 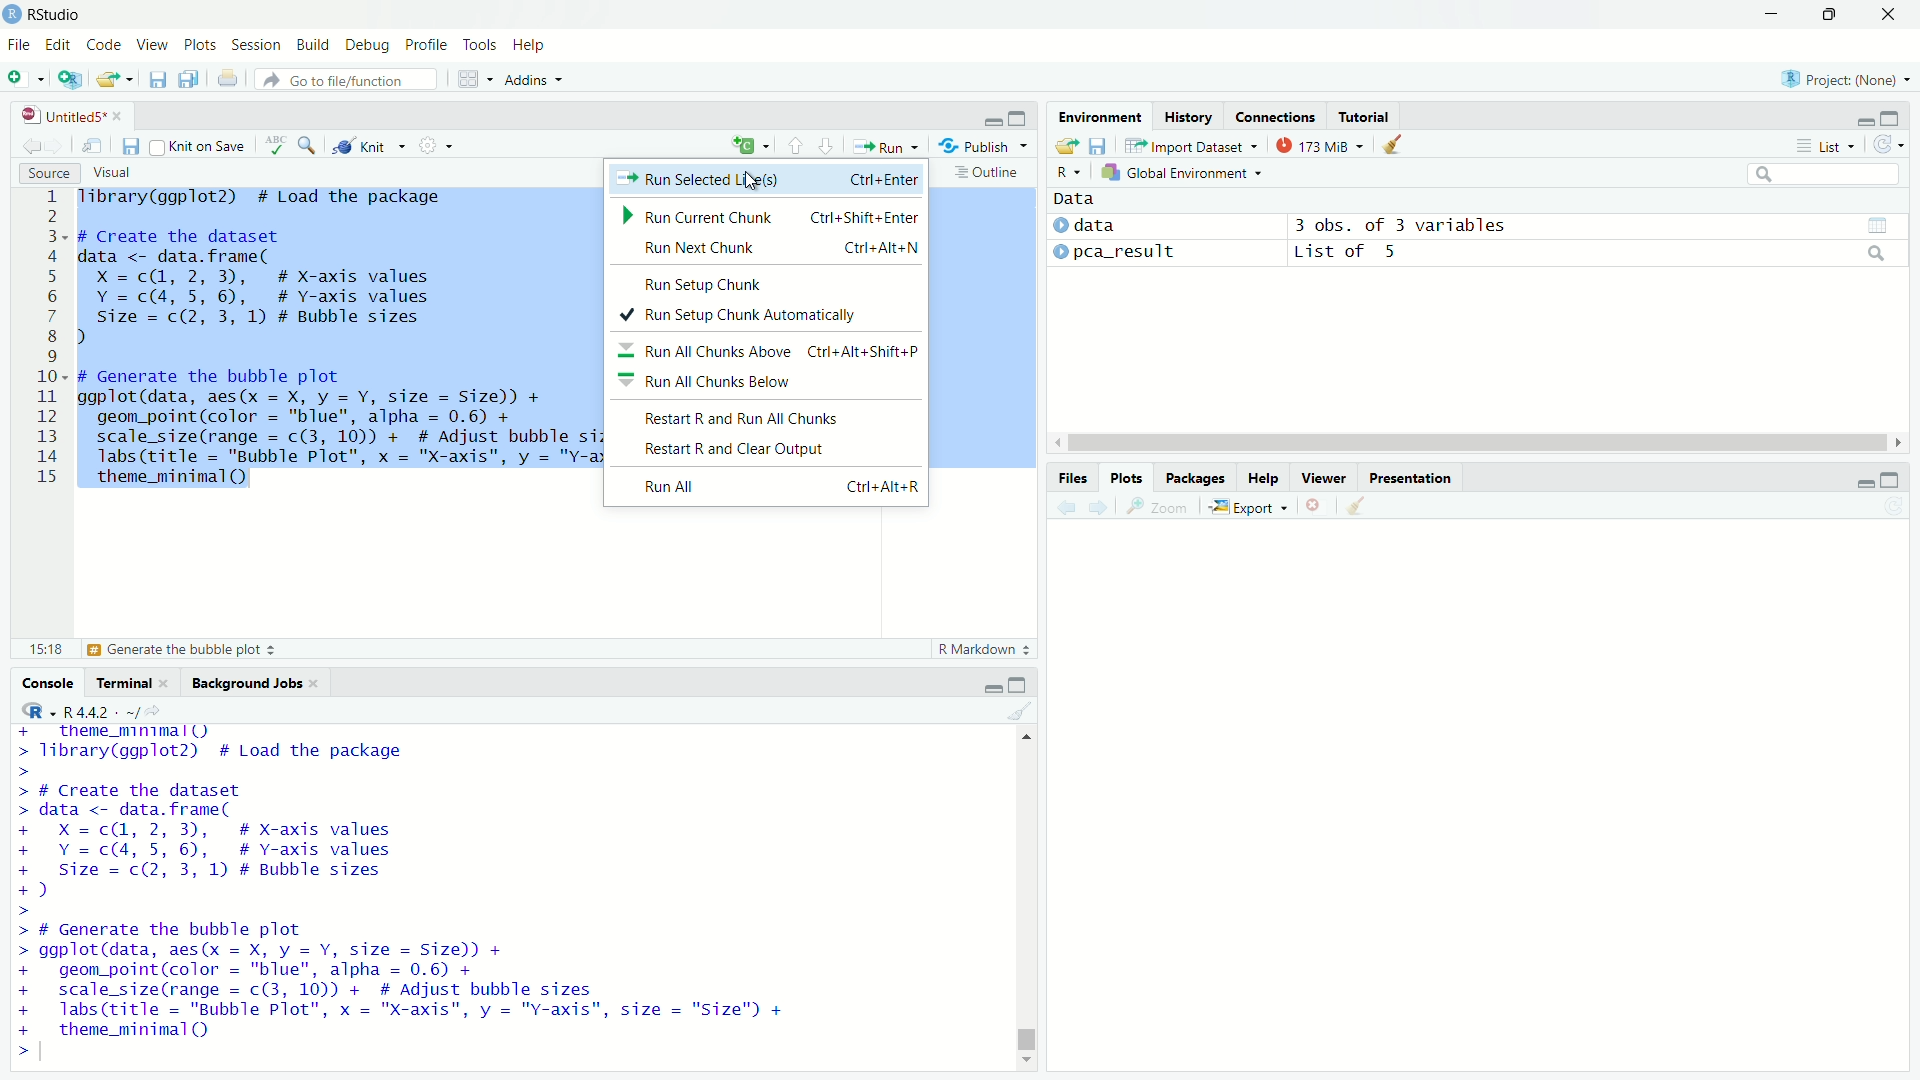 I want to click on next plot, so click(x=1101, y=507).